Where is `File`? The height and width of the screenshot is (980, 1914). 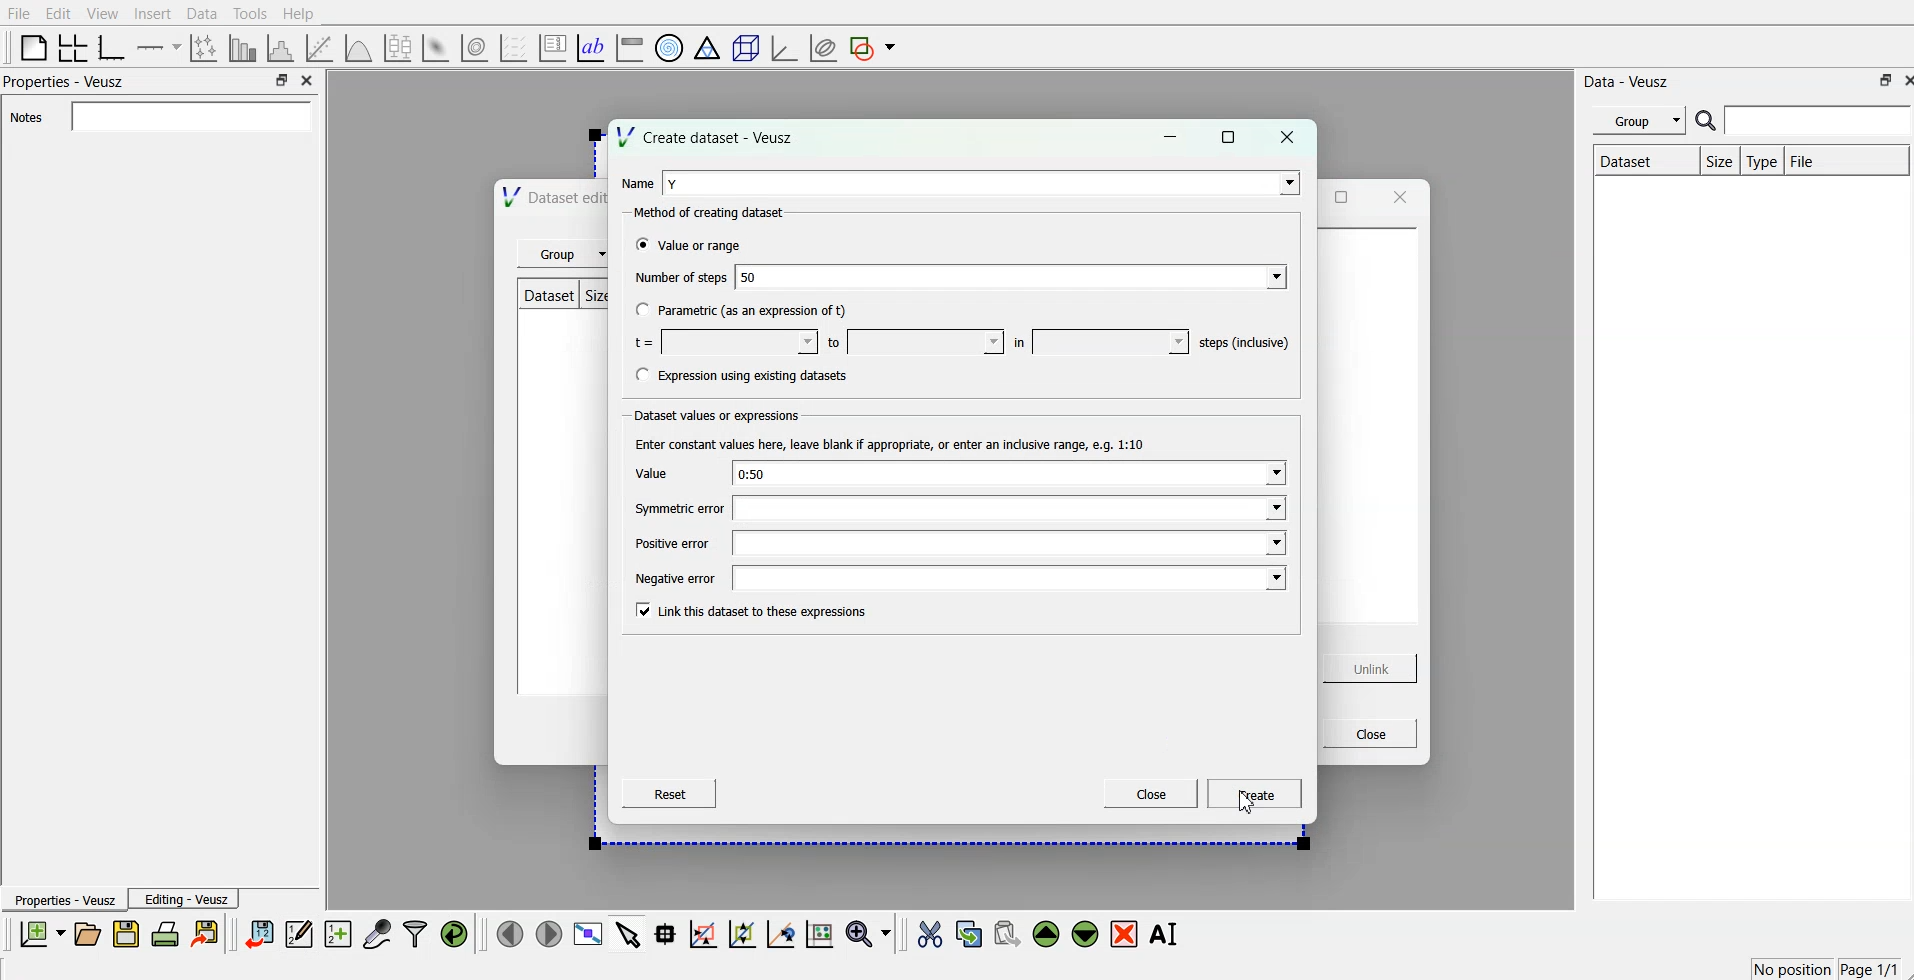 File is located at coordinates (1809, 158).